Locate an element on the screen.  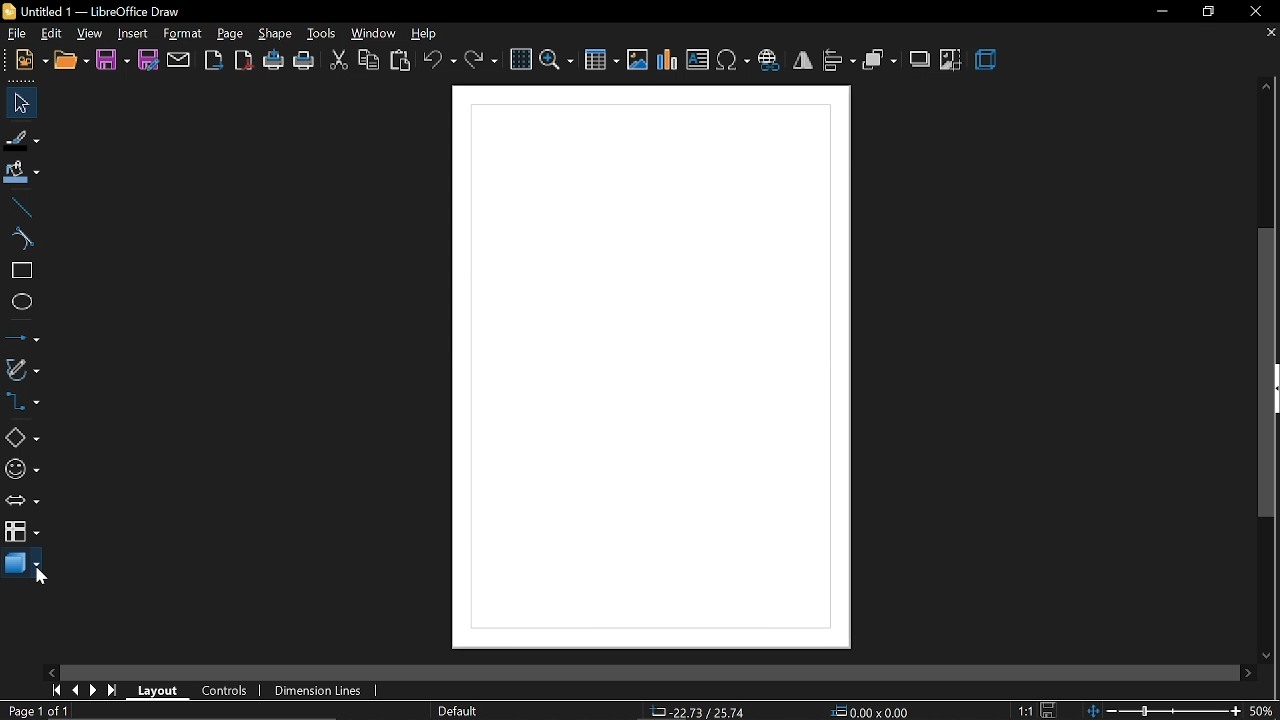
lines and arrow is located at coordinates (22, 337).